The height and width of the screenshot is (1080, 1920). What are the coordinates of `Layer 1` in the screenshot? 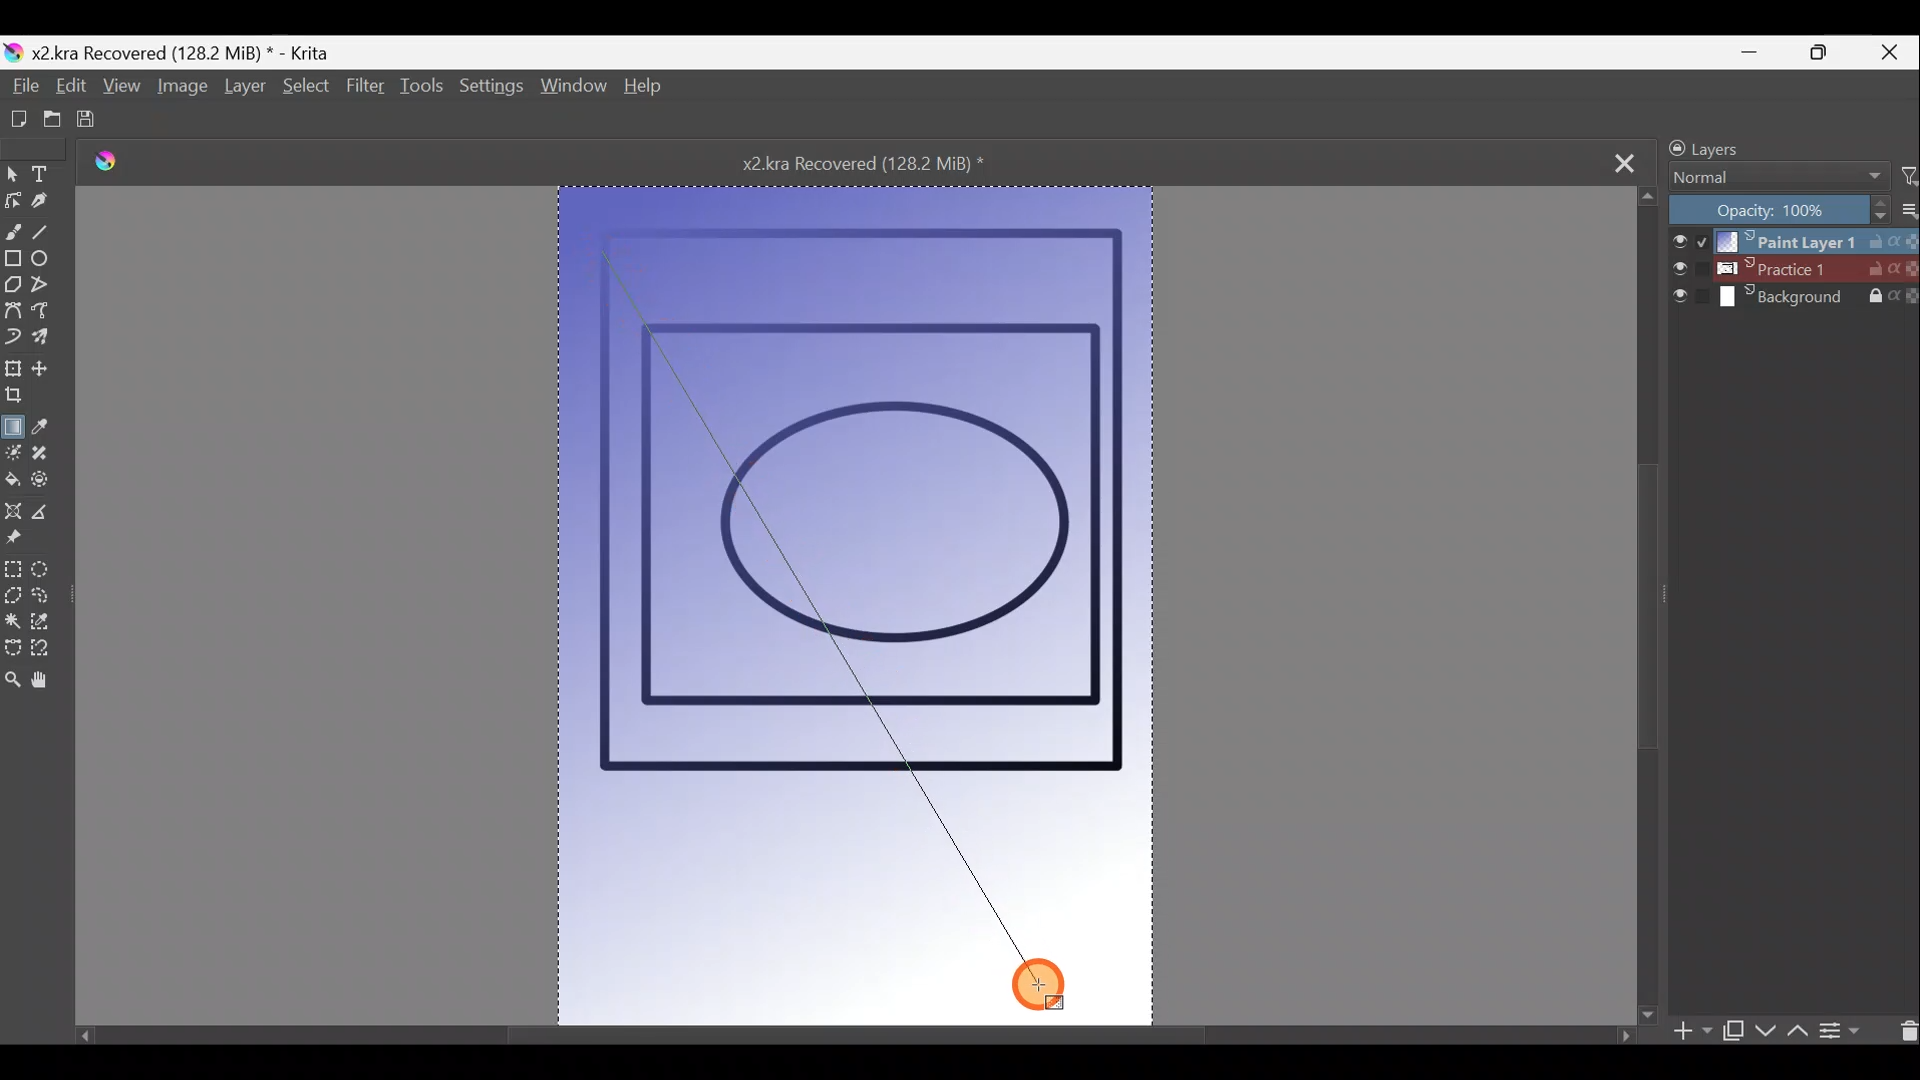 It's located at (1790, 239).